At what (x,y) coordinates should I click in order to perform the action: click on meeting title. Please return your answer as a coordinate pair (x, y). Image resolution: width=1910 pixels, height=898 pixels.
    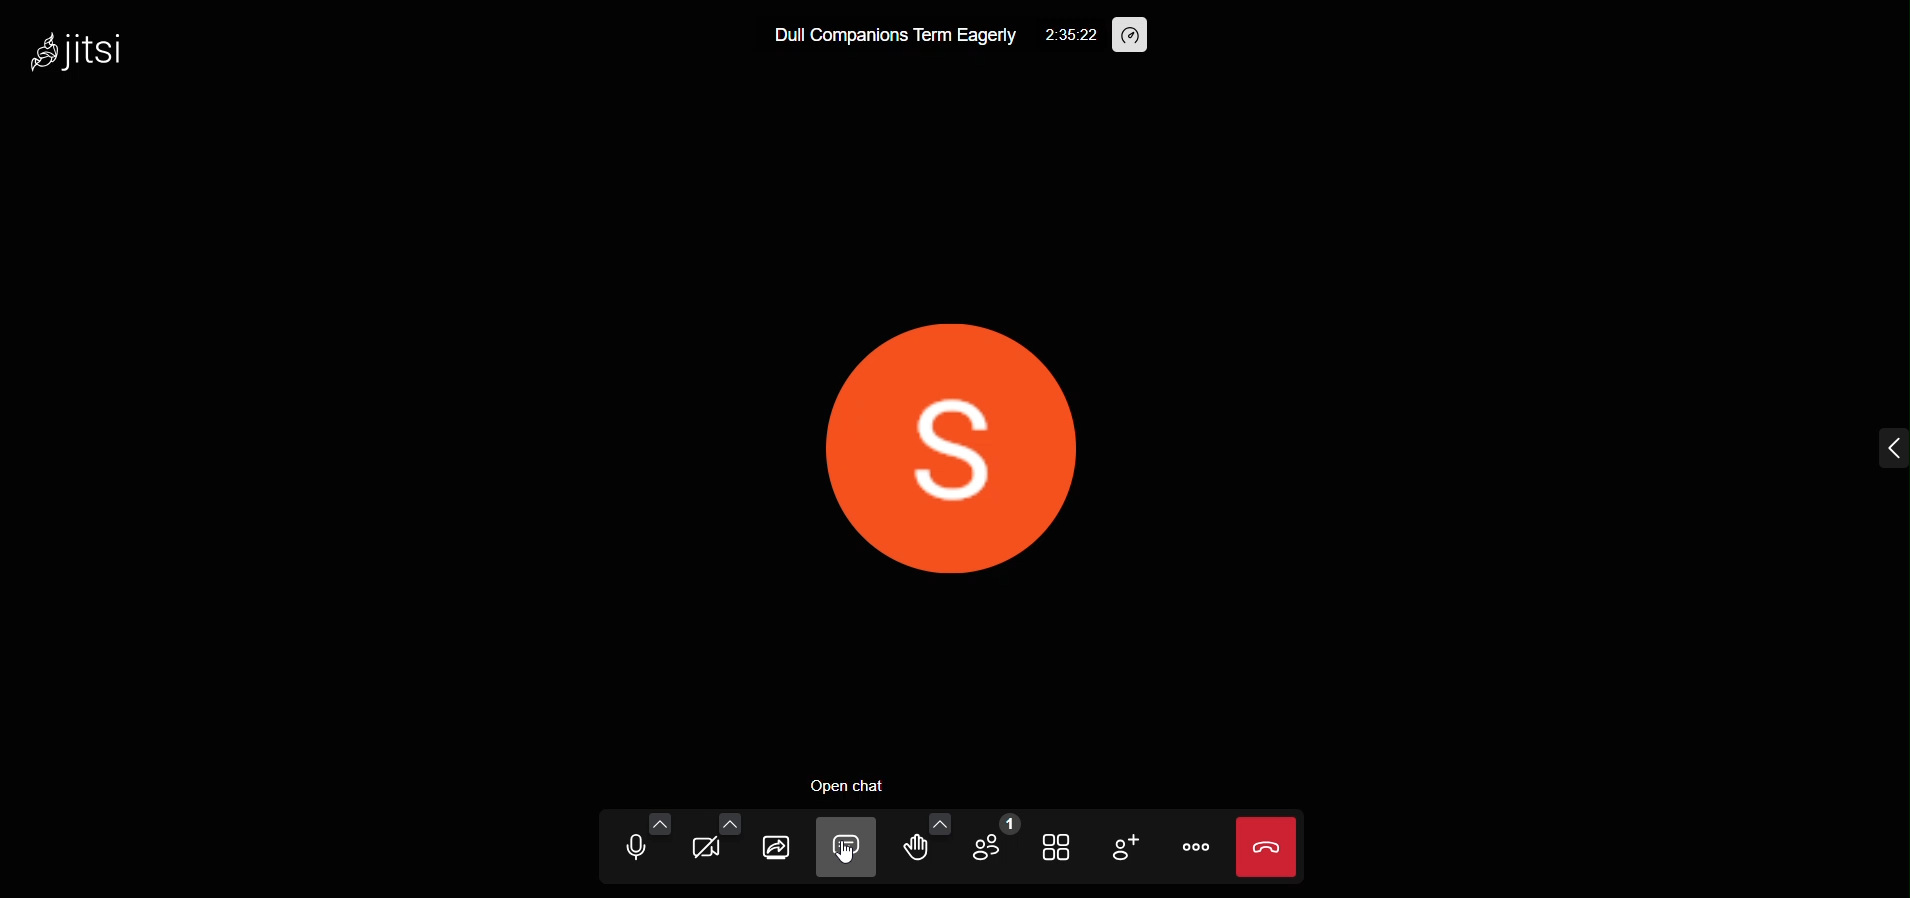
    Looking at the image, I should click on (889, 36).